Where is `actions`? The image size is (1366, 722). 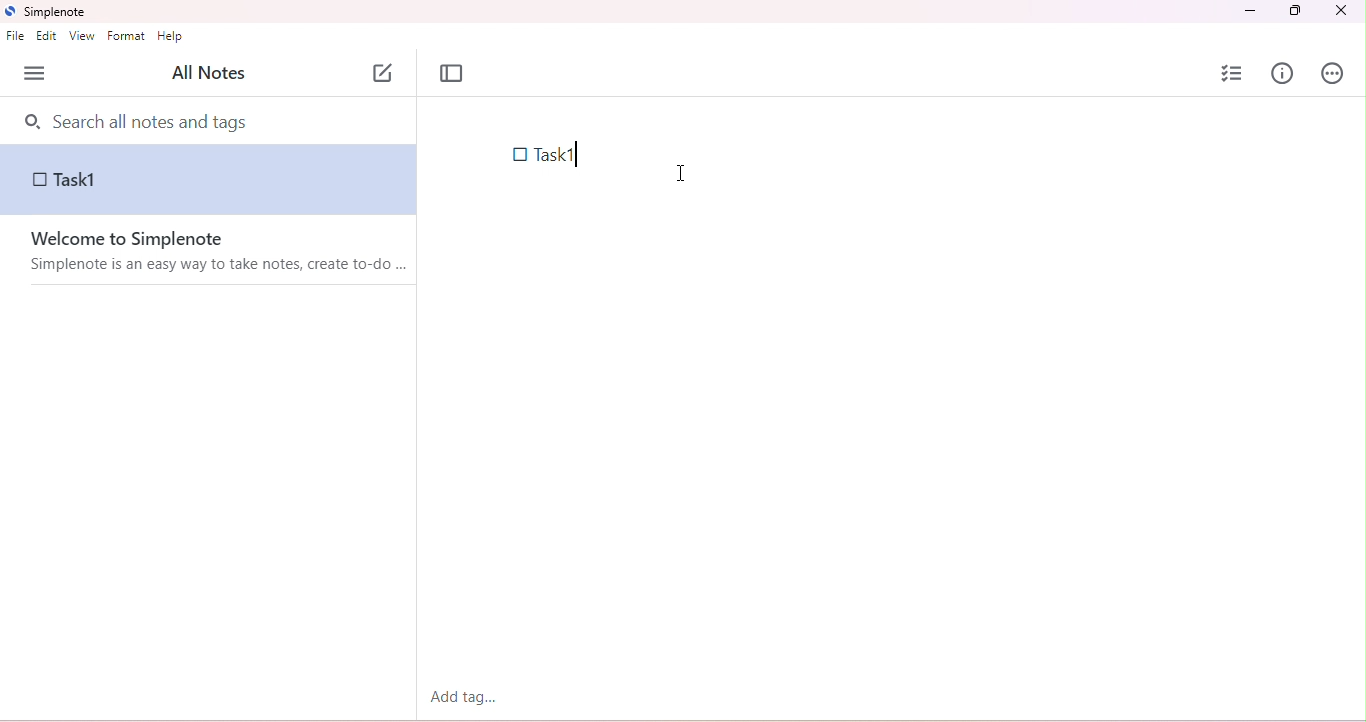 actions is located at coordinates (1333, 75).